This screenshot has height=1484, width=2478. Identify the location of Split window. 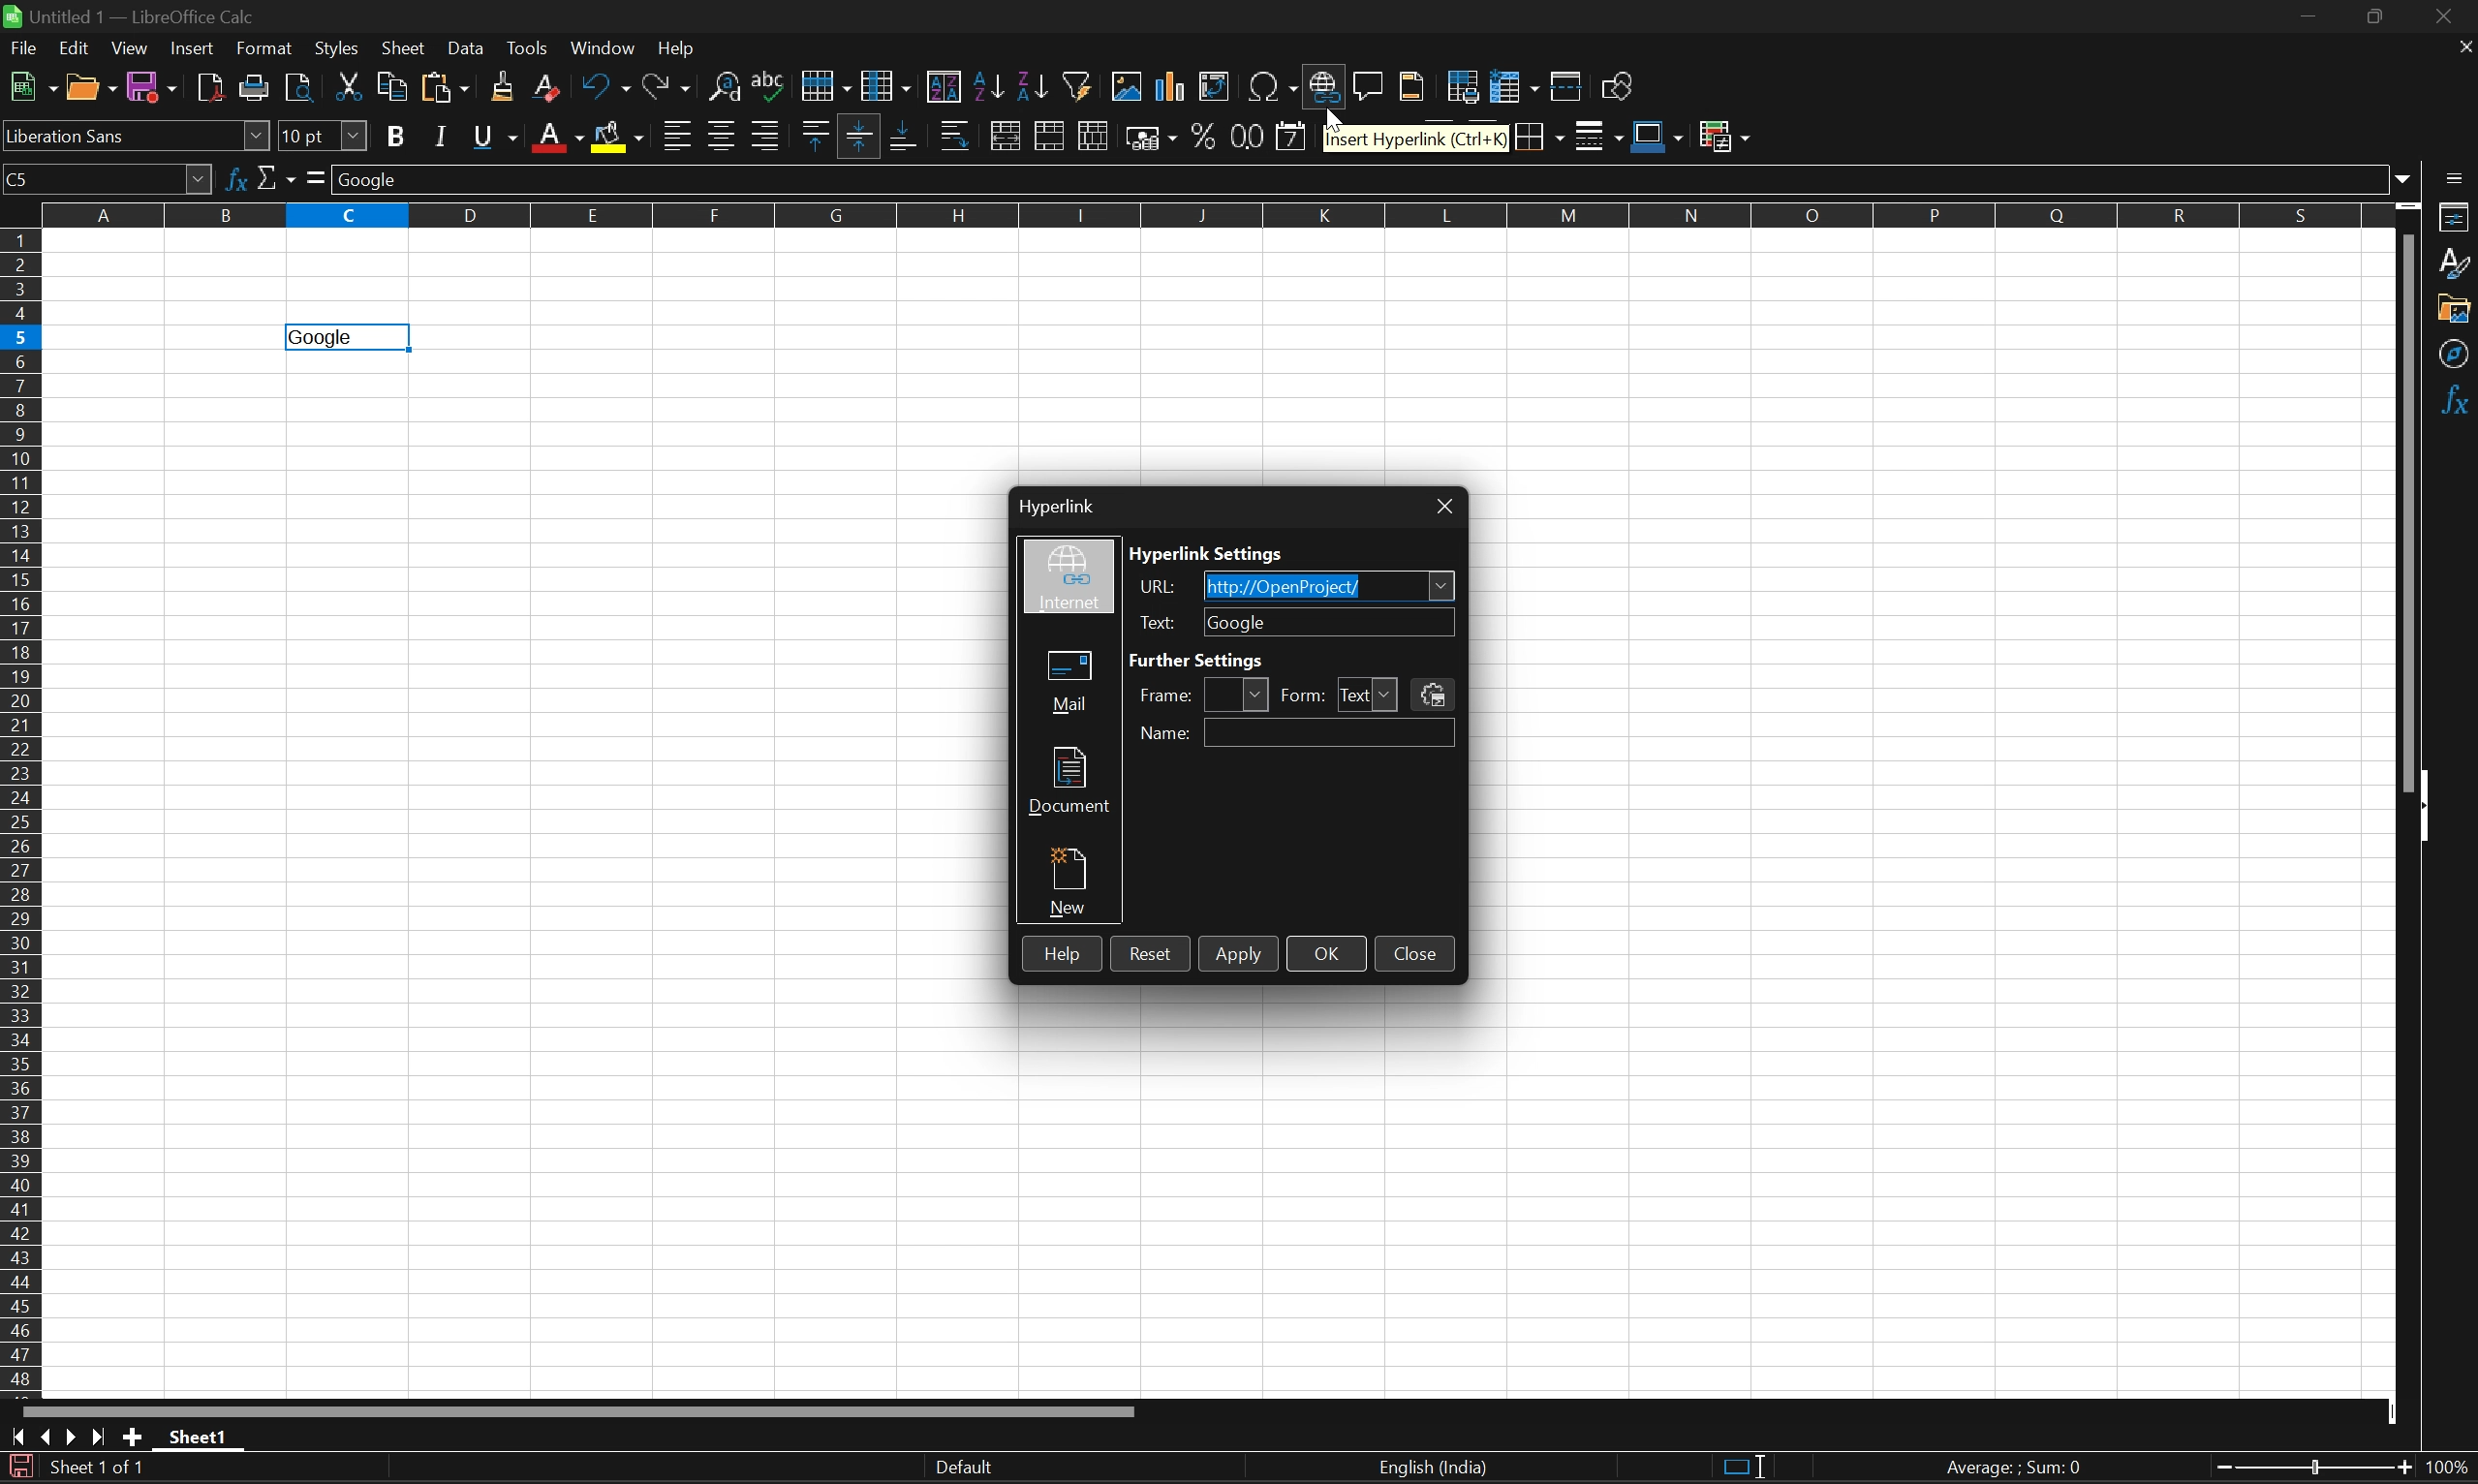
(1564, 87).